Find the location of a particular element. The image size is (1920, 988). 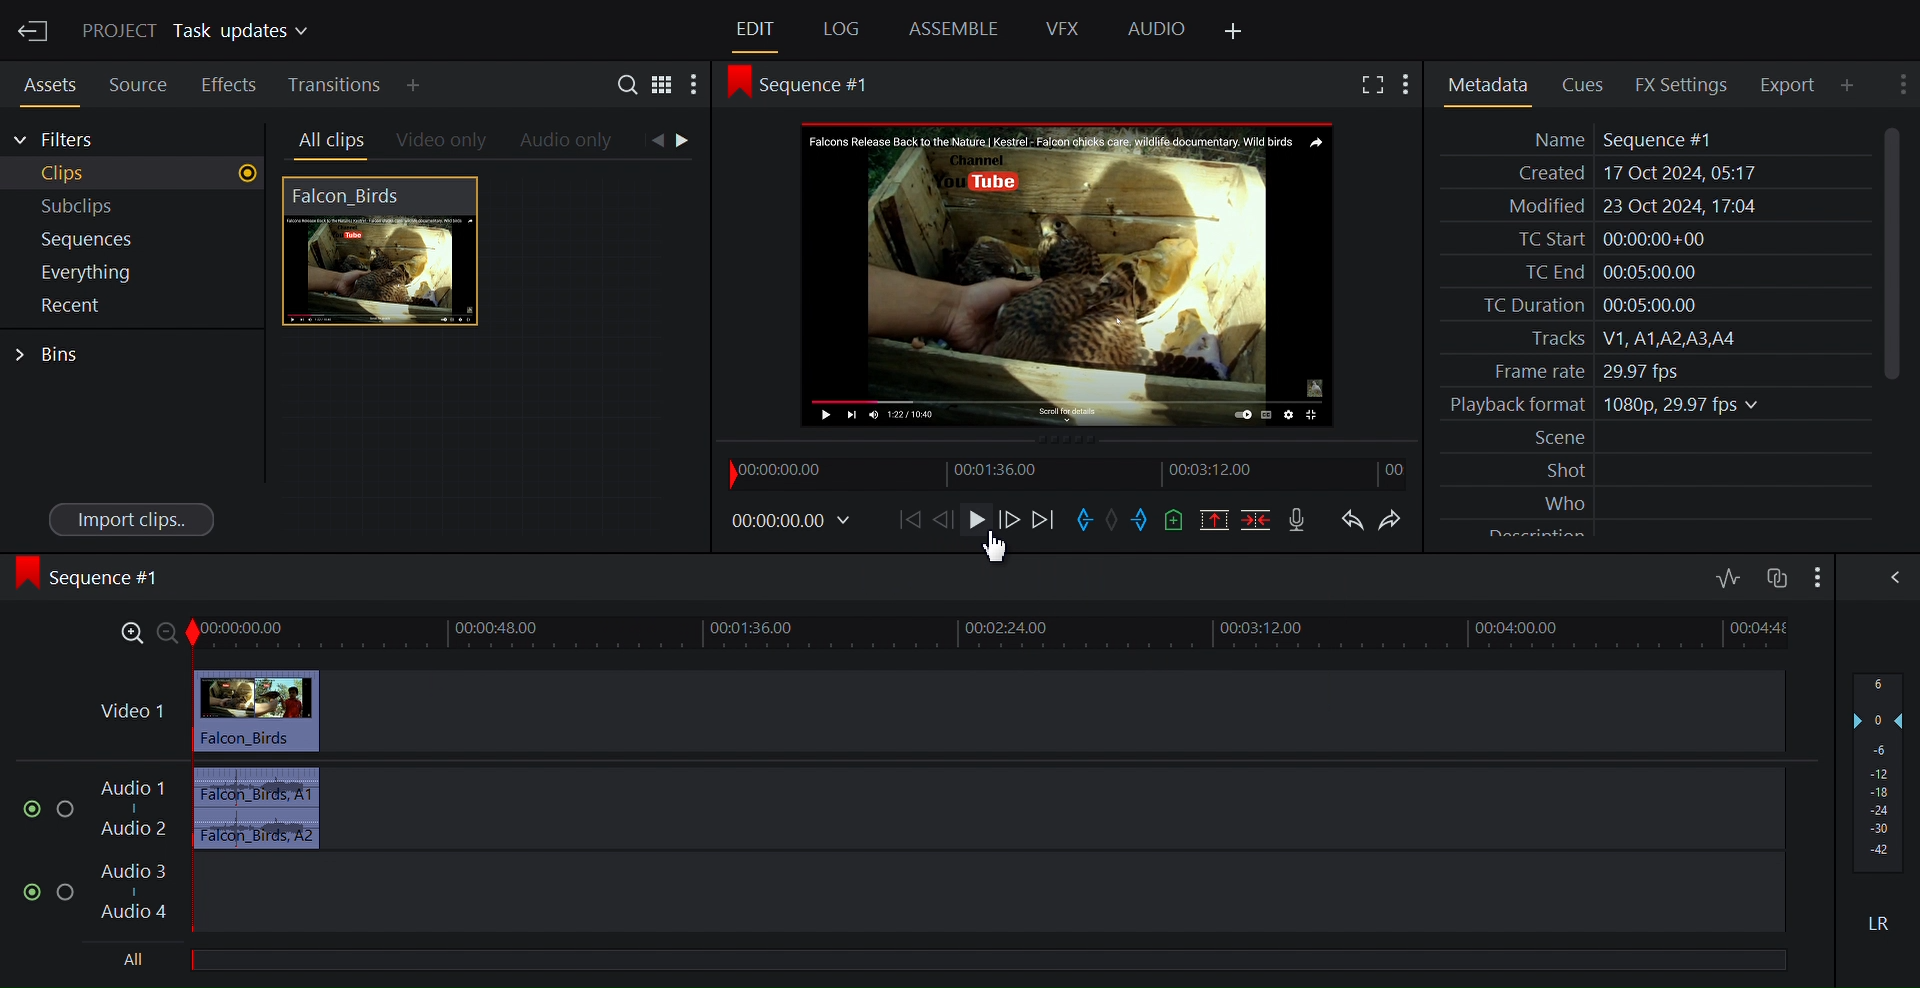

Audio is located at coordinates (1157, 30).